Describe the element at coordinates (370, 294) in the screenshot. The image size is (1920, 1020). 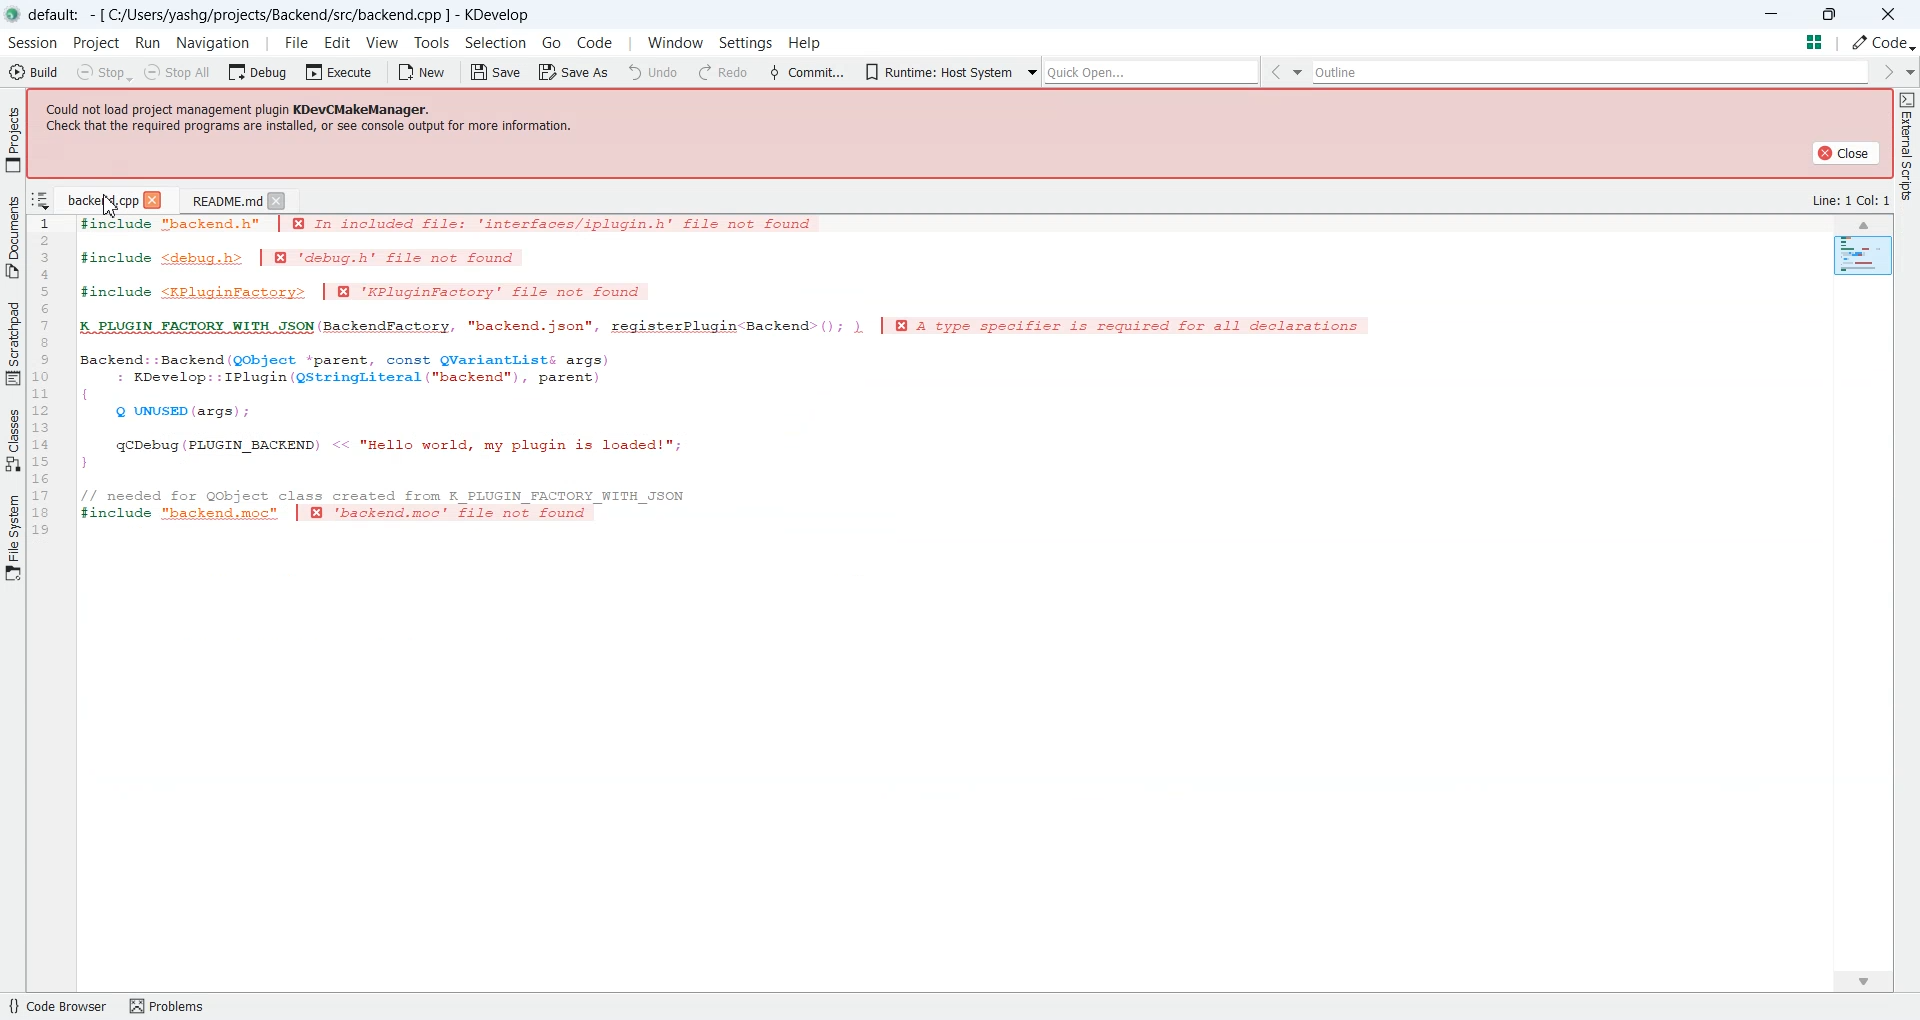
I see `#include <KPluginFactory> | B 'KPluginFactory' file not found` at that location.